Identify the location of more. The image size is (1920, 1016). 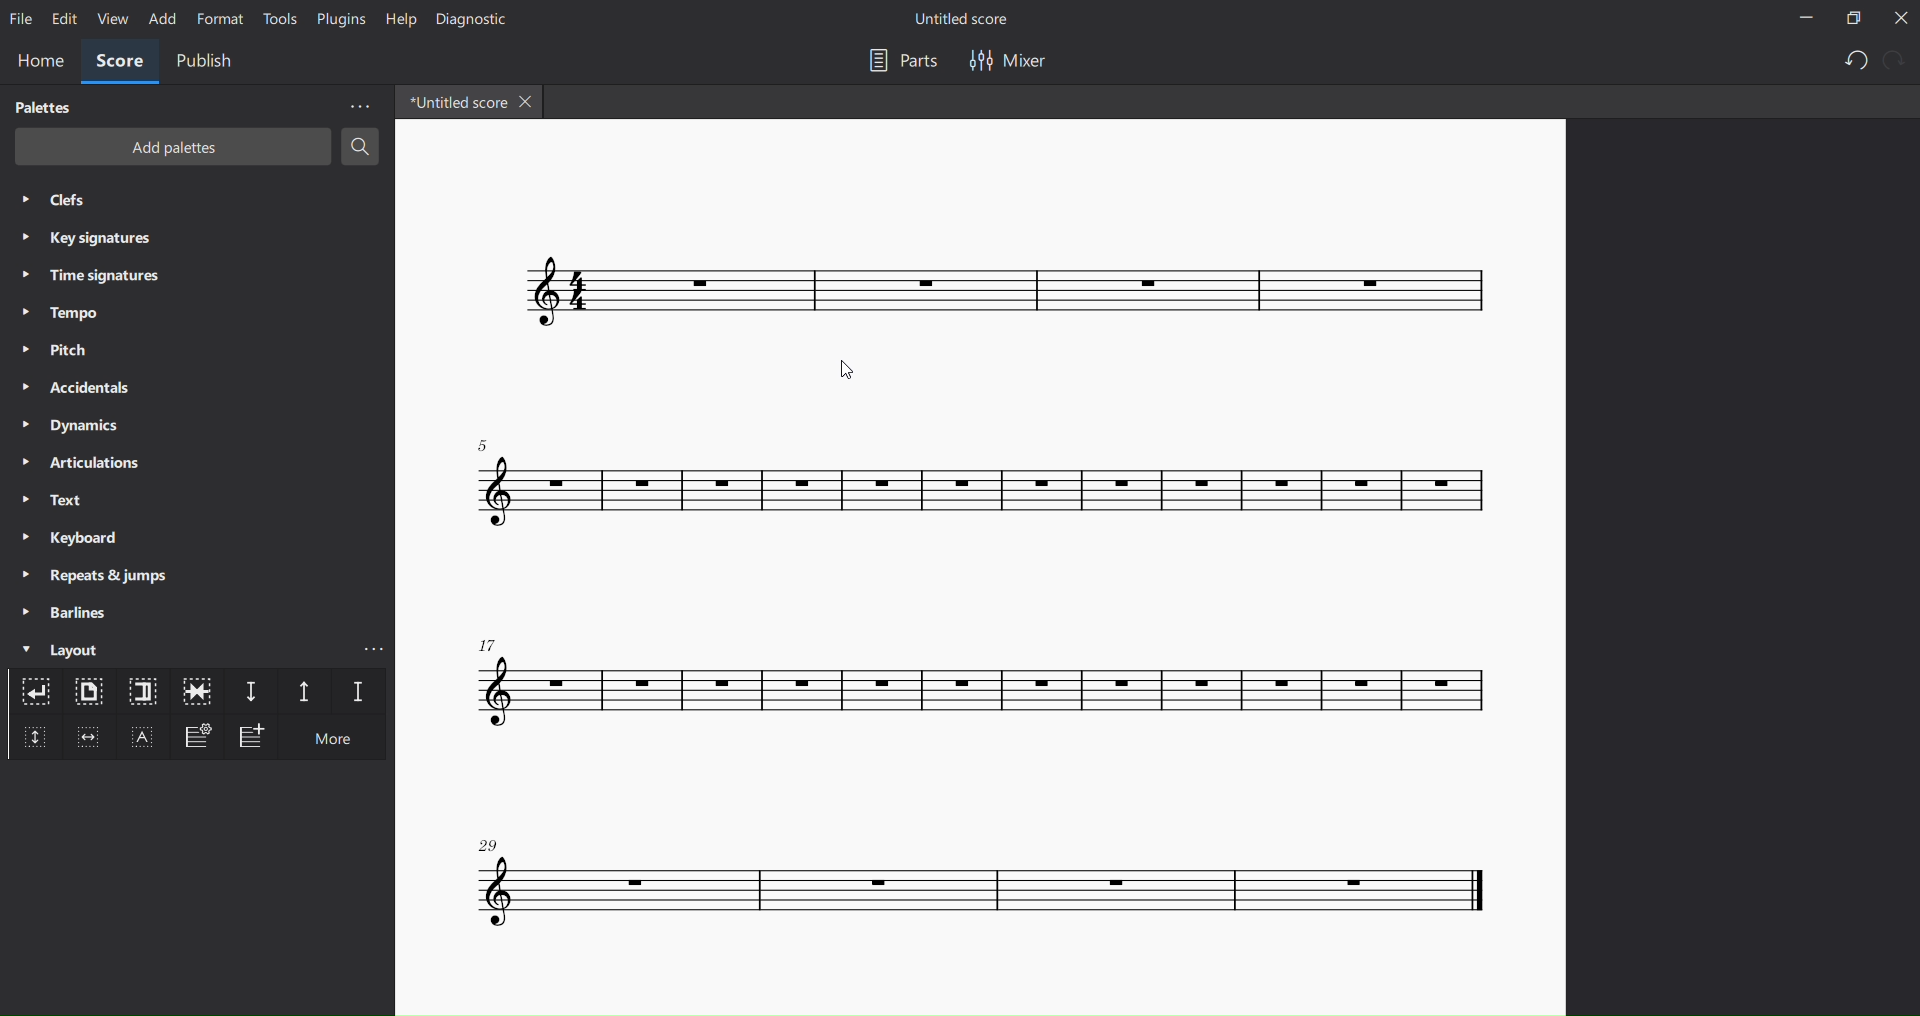
(341, 742).